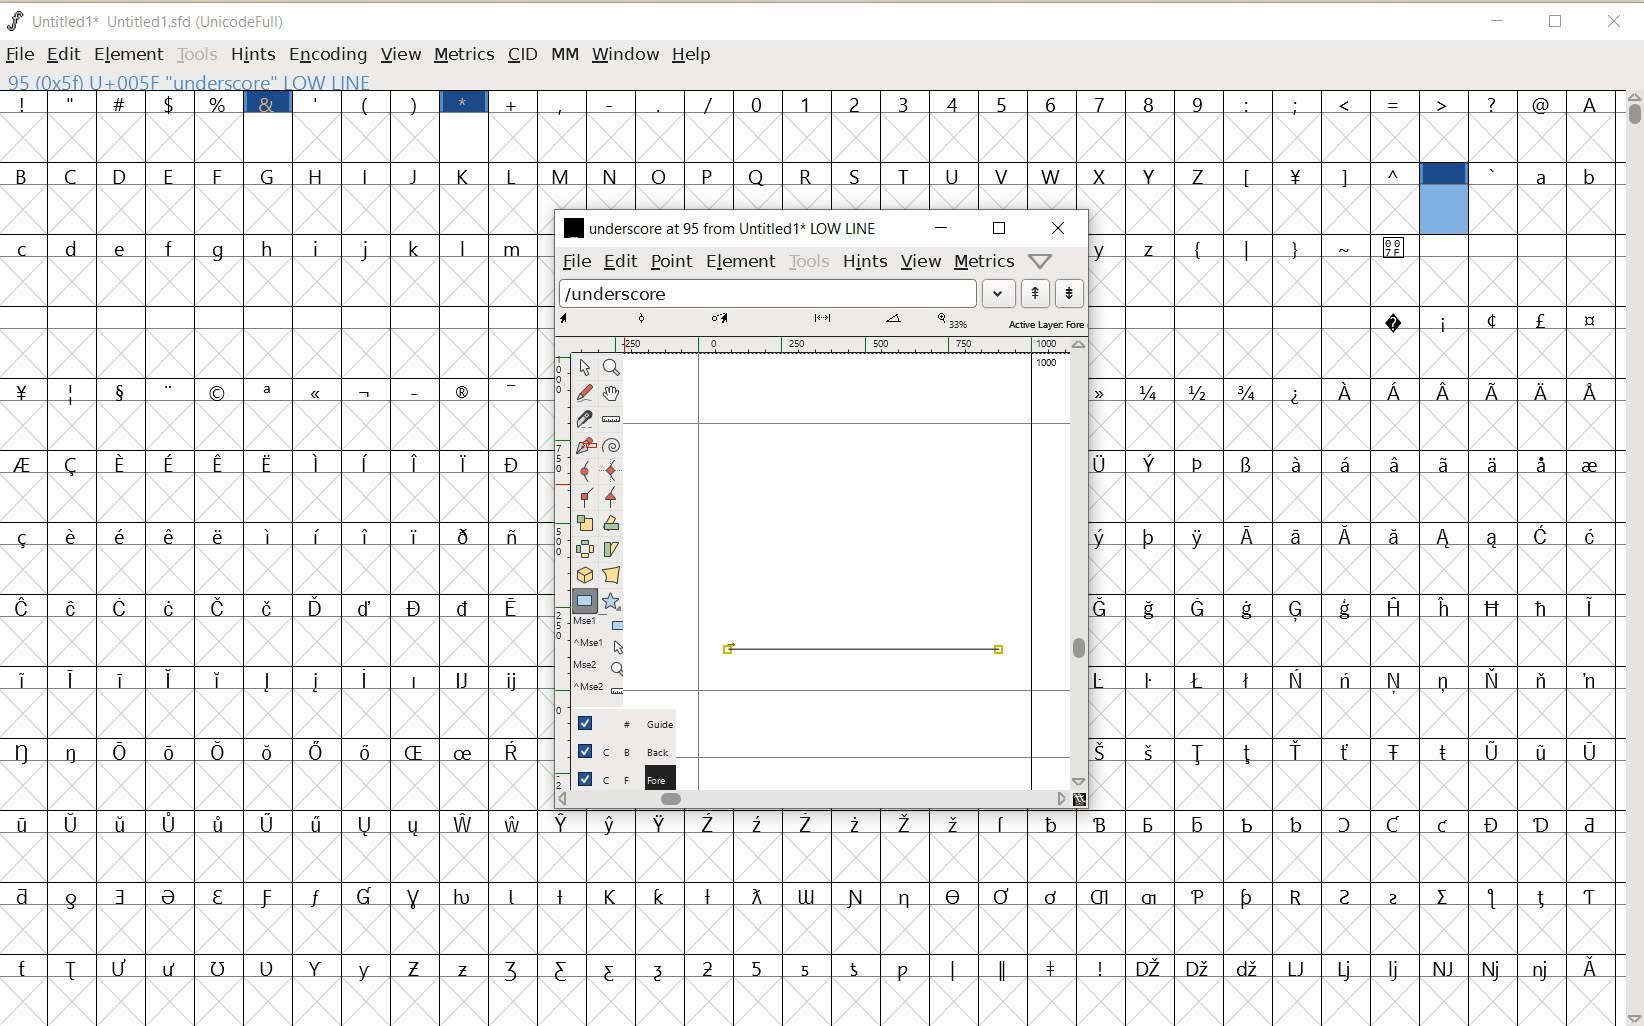  What do you see at coordinates (865, 261) in the screenshot?
I see `HINTS` at bounding box center [865, 261].